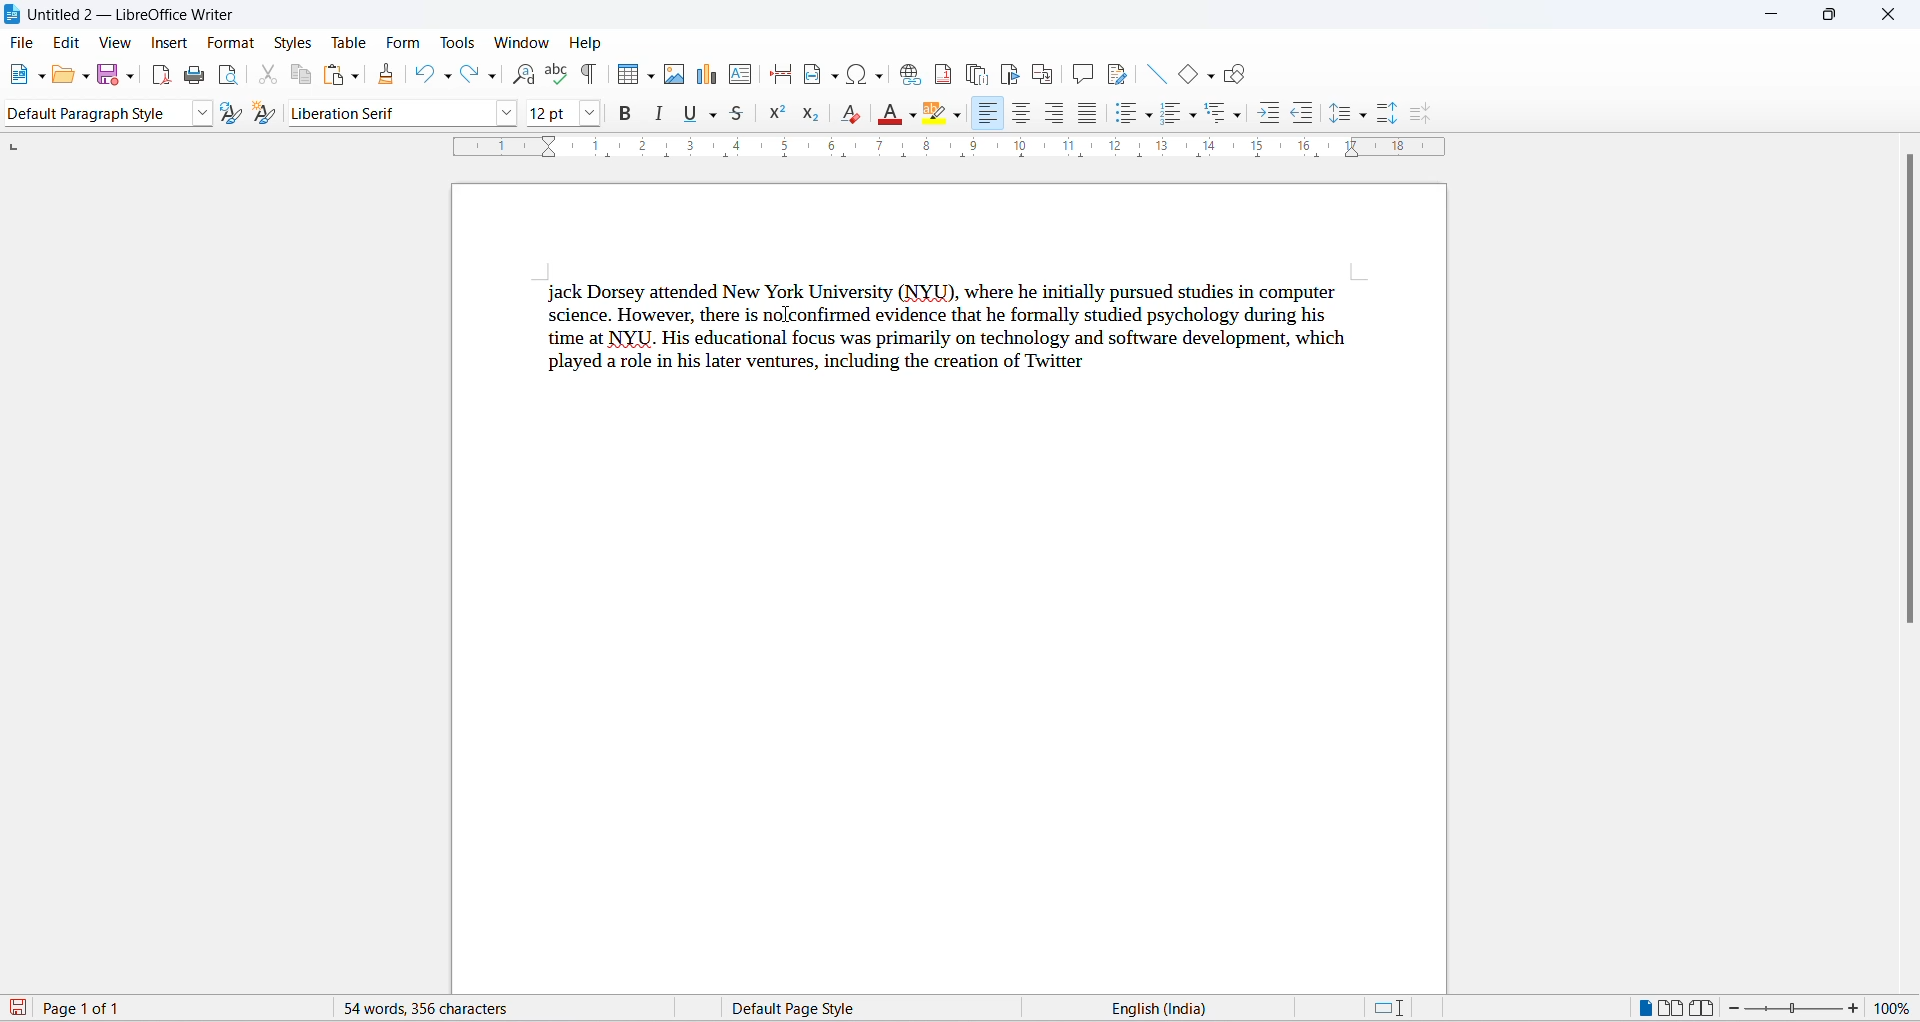 Image resolution: width=1920 pixels, height=1022 pixels. Describe the element at coordinates (1220, 118) in the screenshot. I see `select outline format` at that location.